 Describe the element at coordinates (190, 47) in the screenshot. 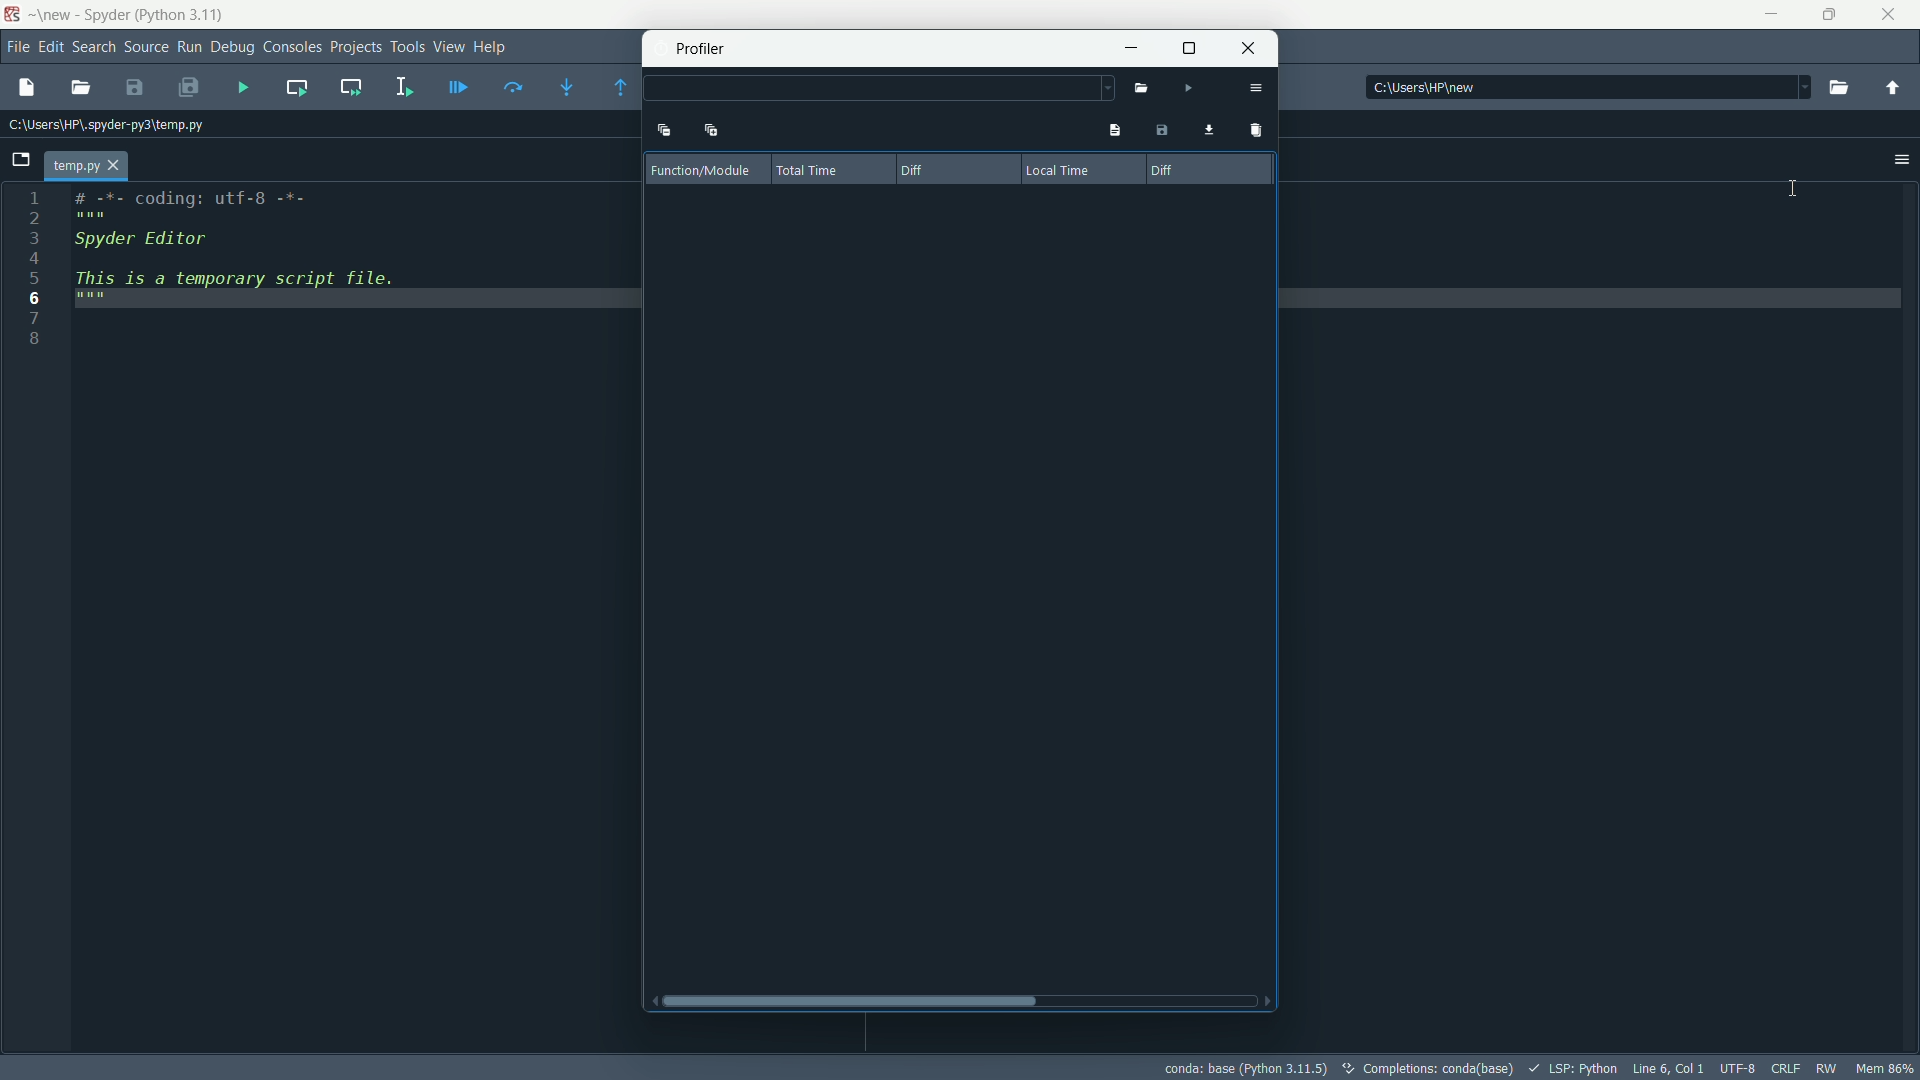

I see `run menu` at that location.